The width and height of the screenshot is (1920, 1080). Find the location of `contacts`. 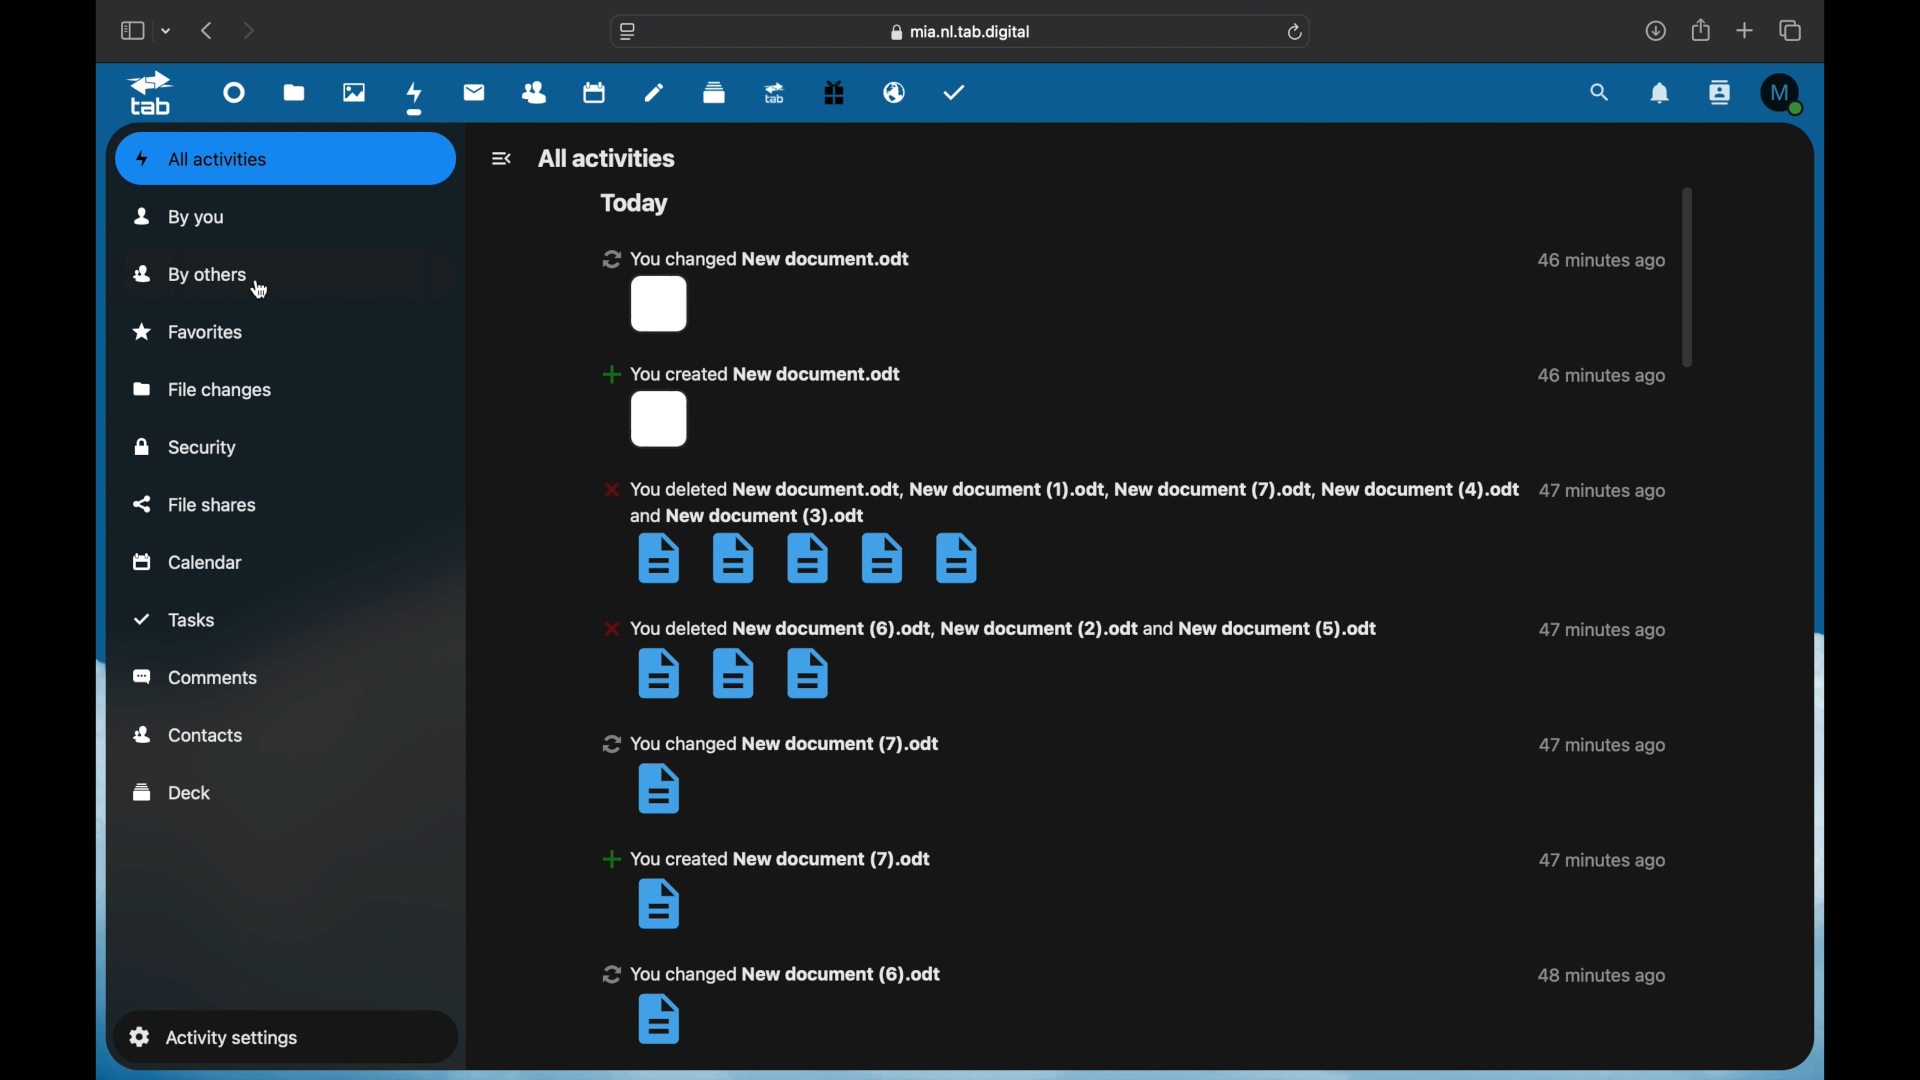

contacts is located at coordinates (184, 734).